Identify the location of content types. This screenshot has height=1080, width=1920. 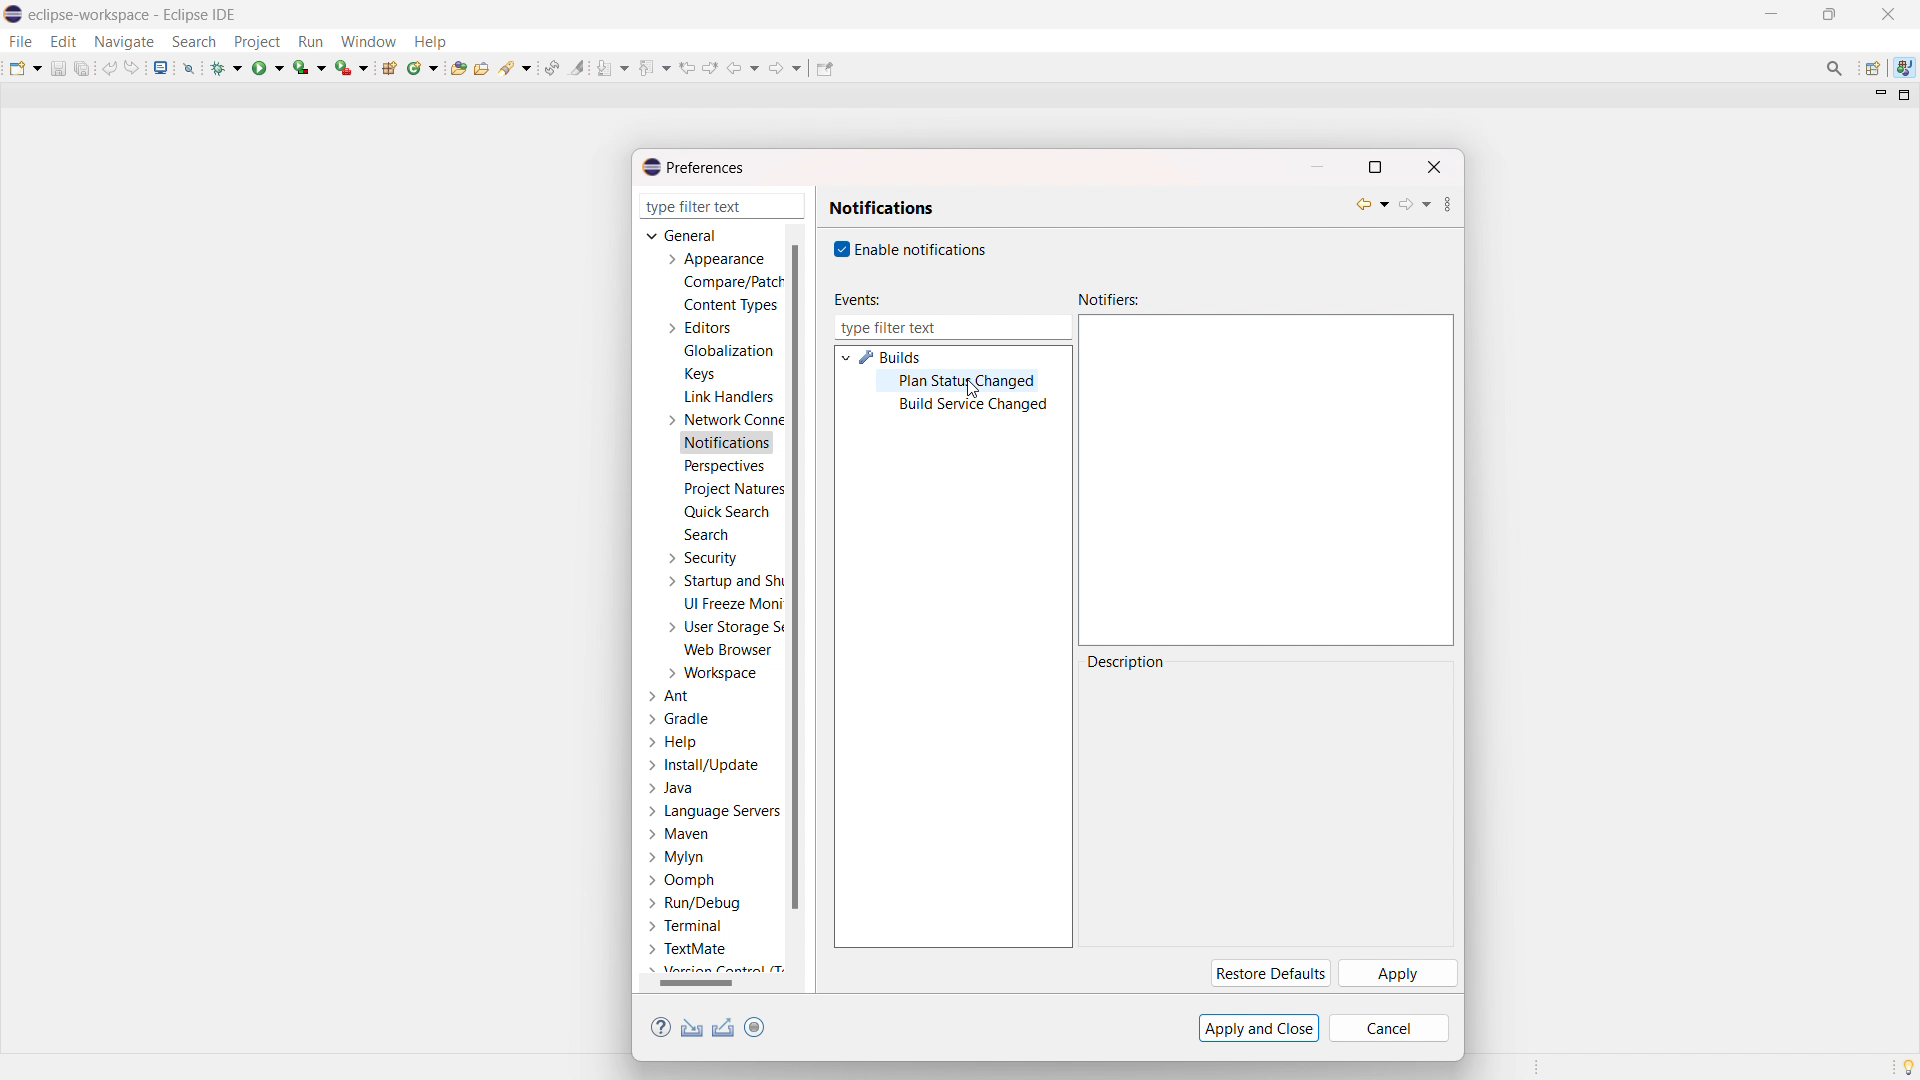
(732, 305).